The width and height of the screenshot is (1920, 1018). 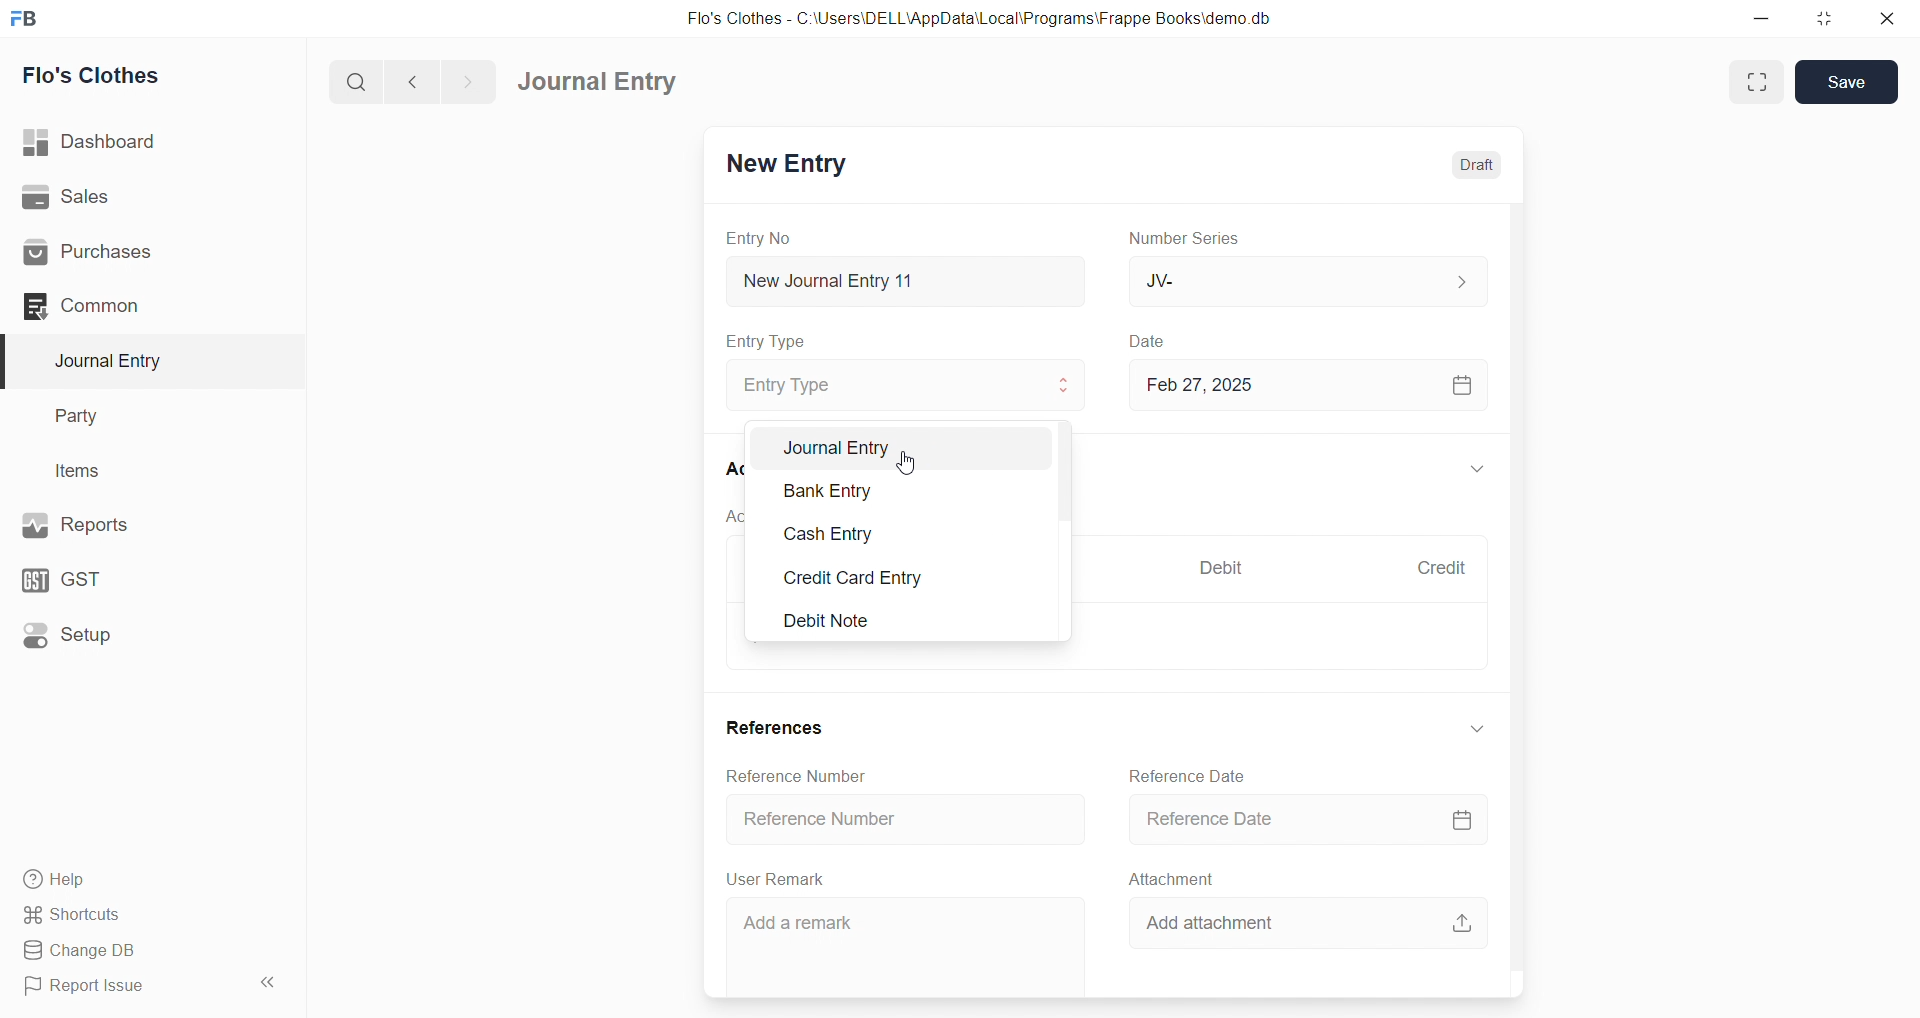 I want to click on Date, so click(x=1153, y=342).